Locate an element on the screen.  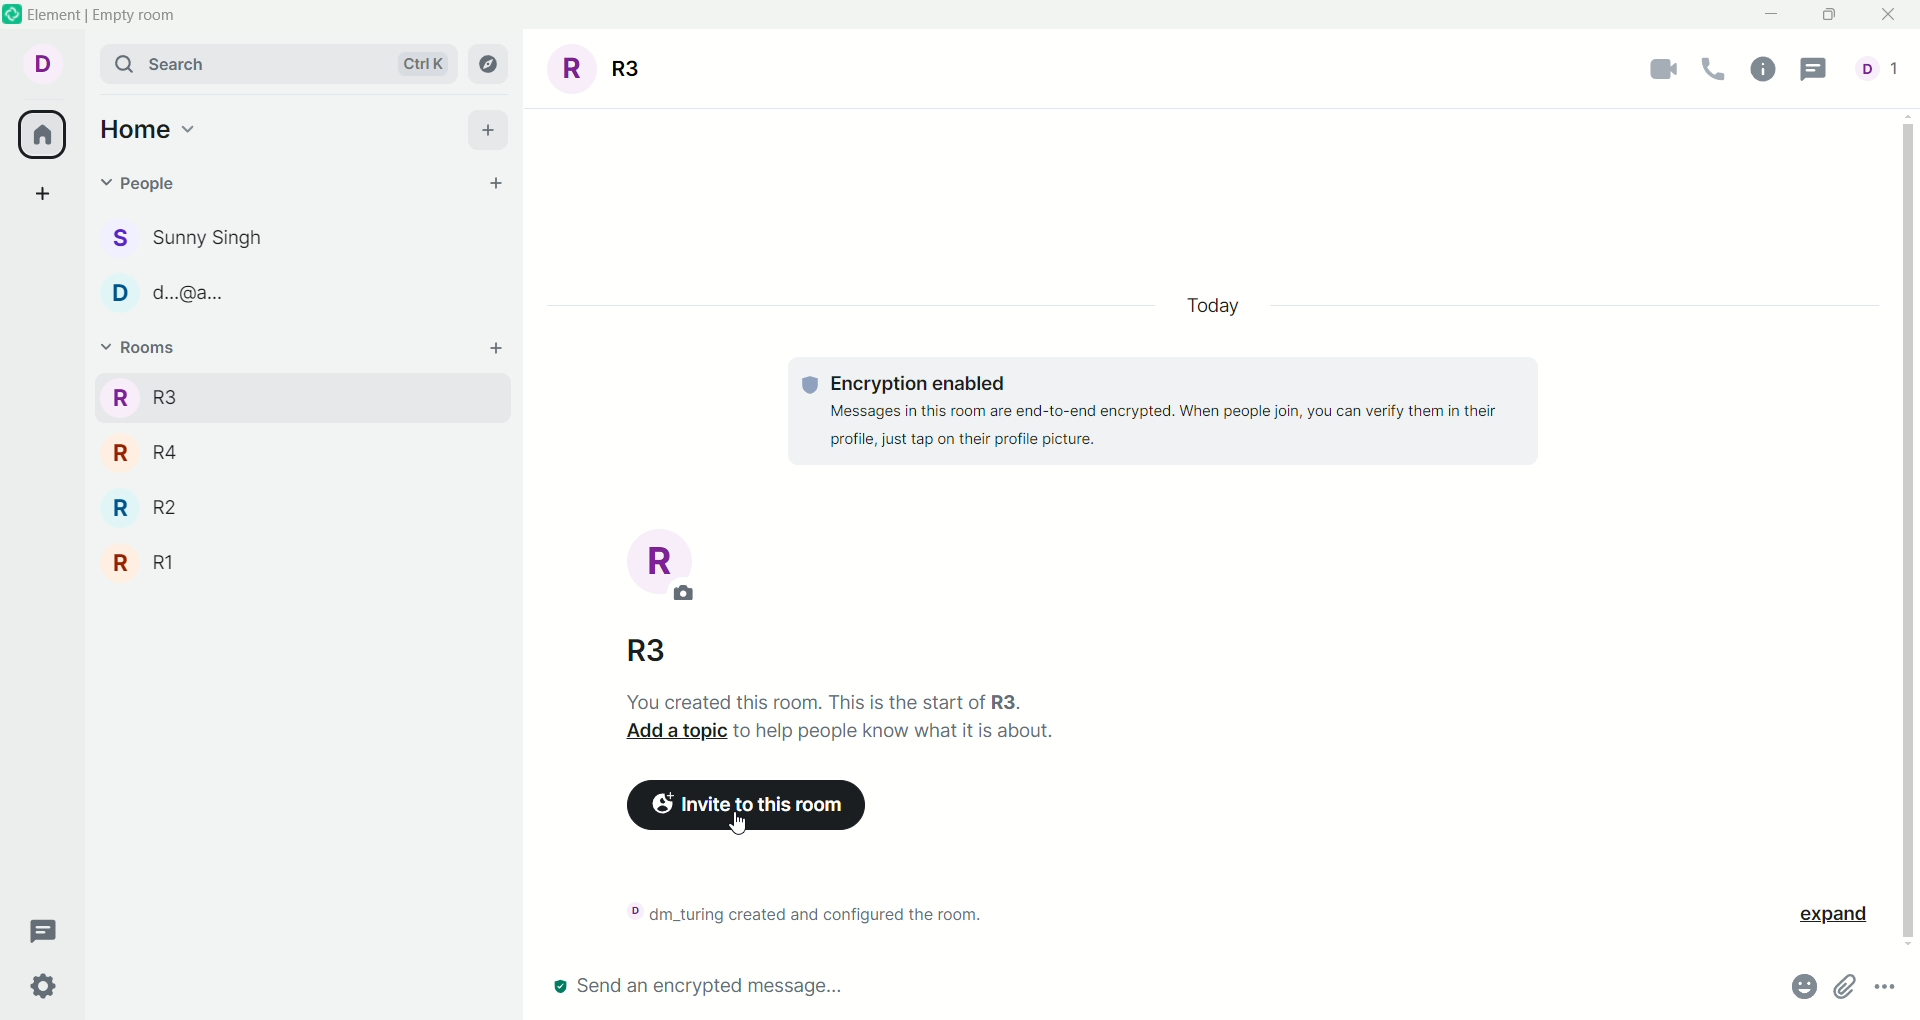
settings is located at coordinates (47, 986).